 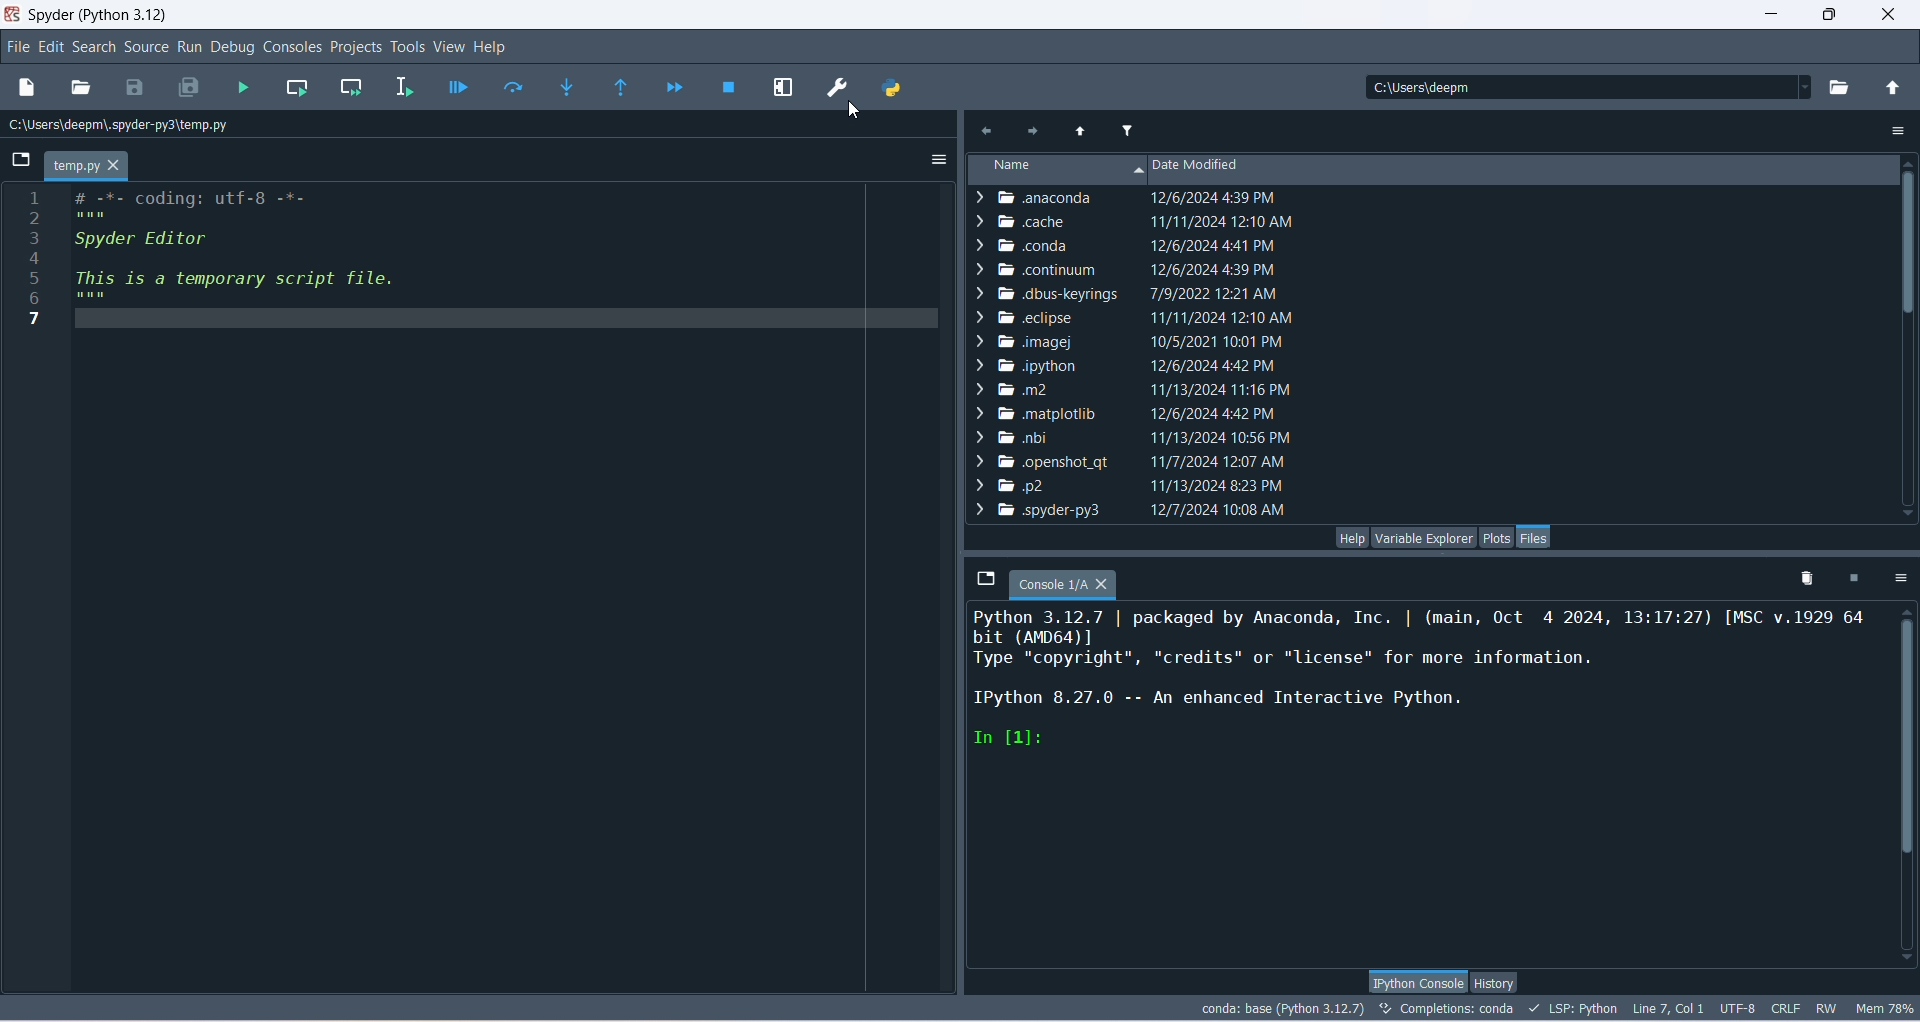 What do you see at coordinates (1283, 1007) in the screenshot?
I see `conda:base` at bounding box center [1283, 1007].